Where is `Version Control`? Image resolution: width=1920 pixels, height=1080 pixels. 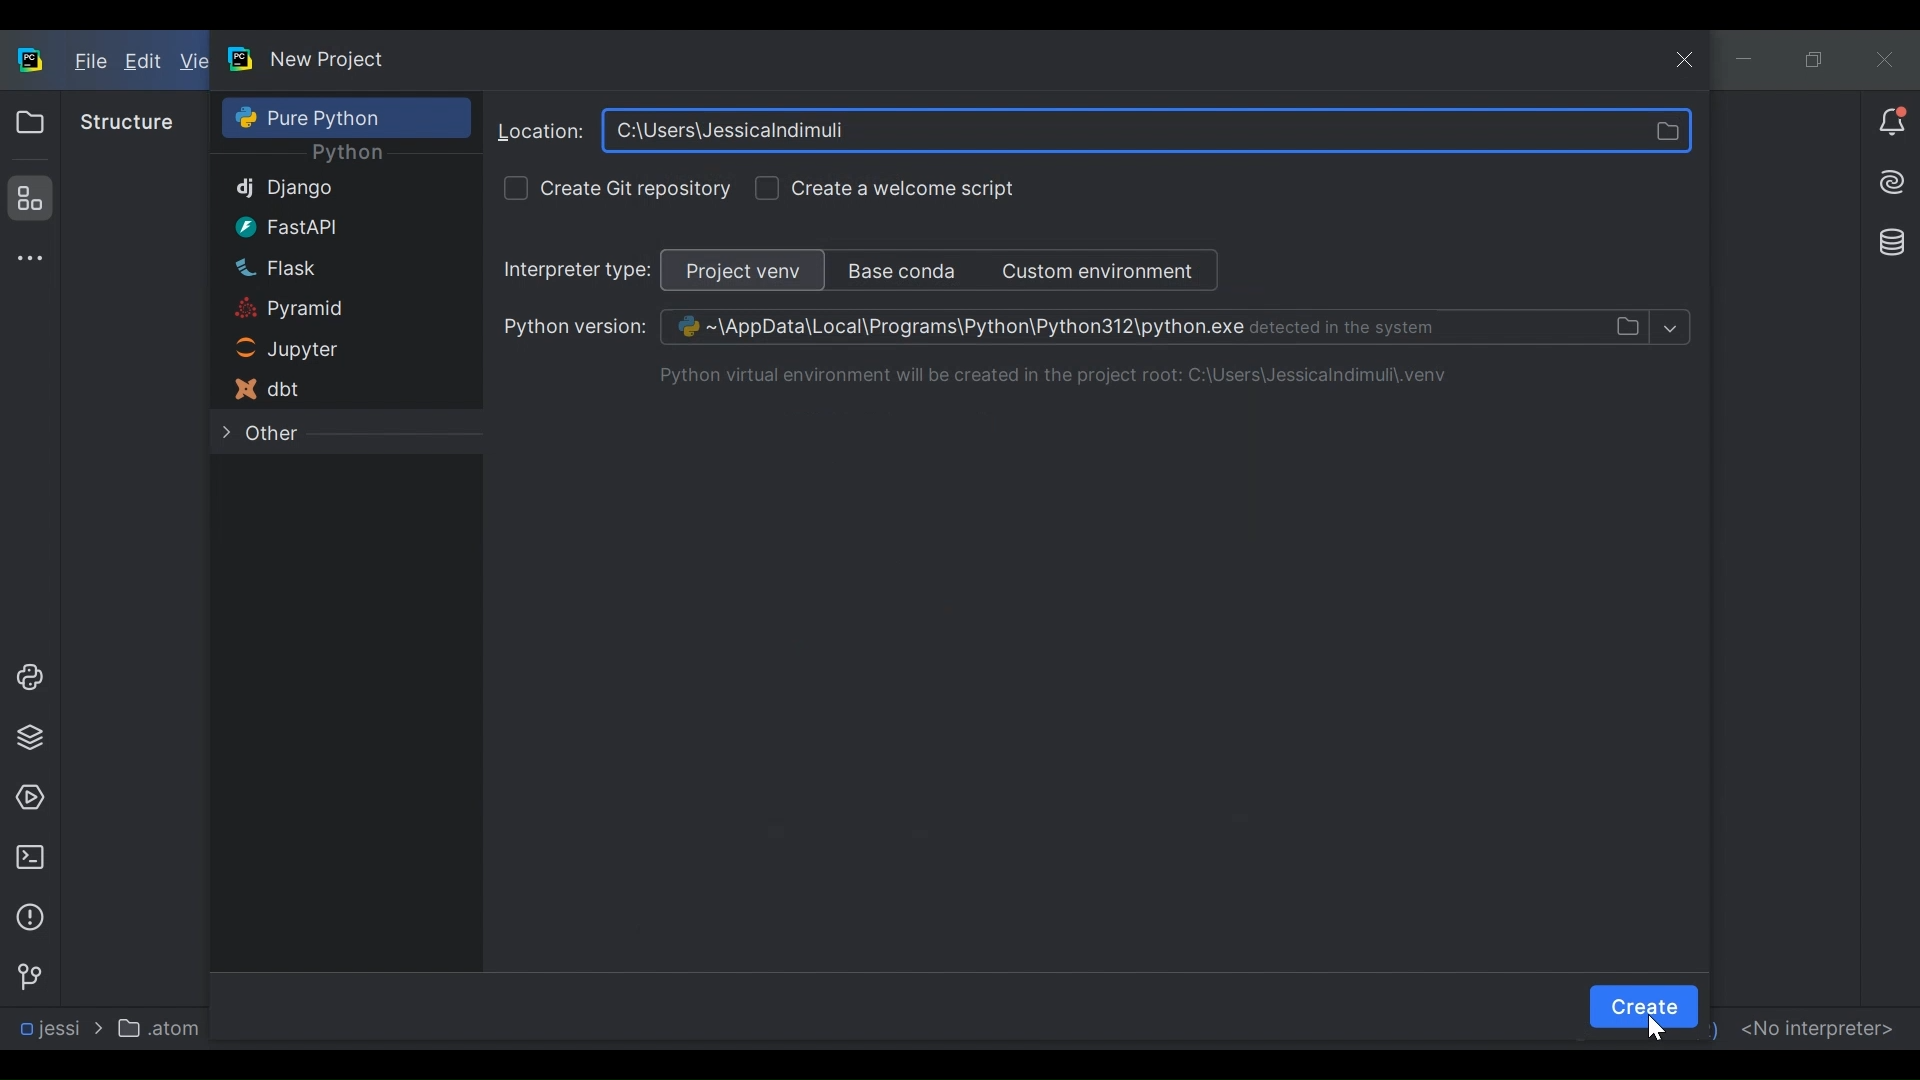 Version Control is located at coordinates (28, 975).